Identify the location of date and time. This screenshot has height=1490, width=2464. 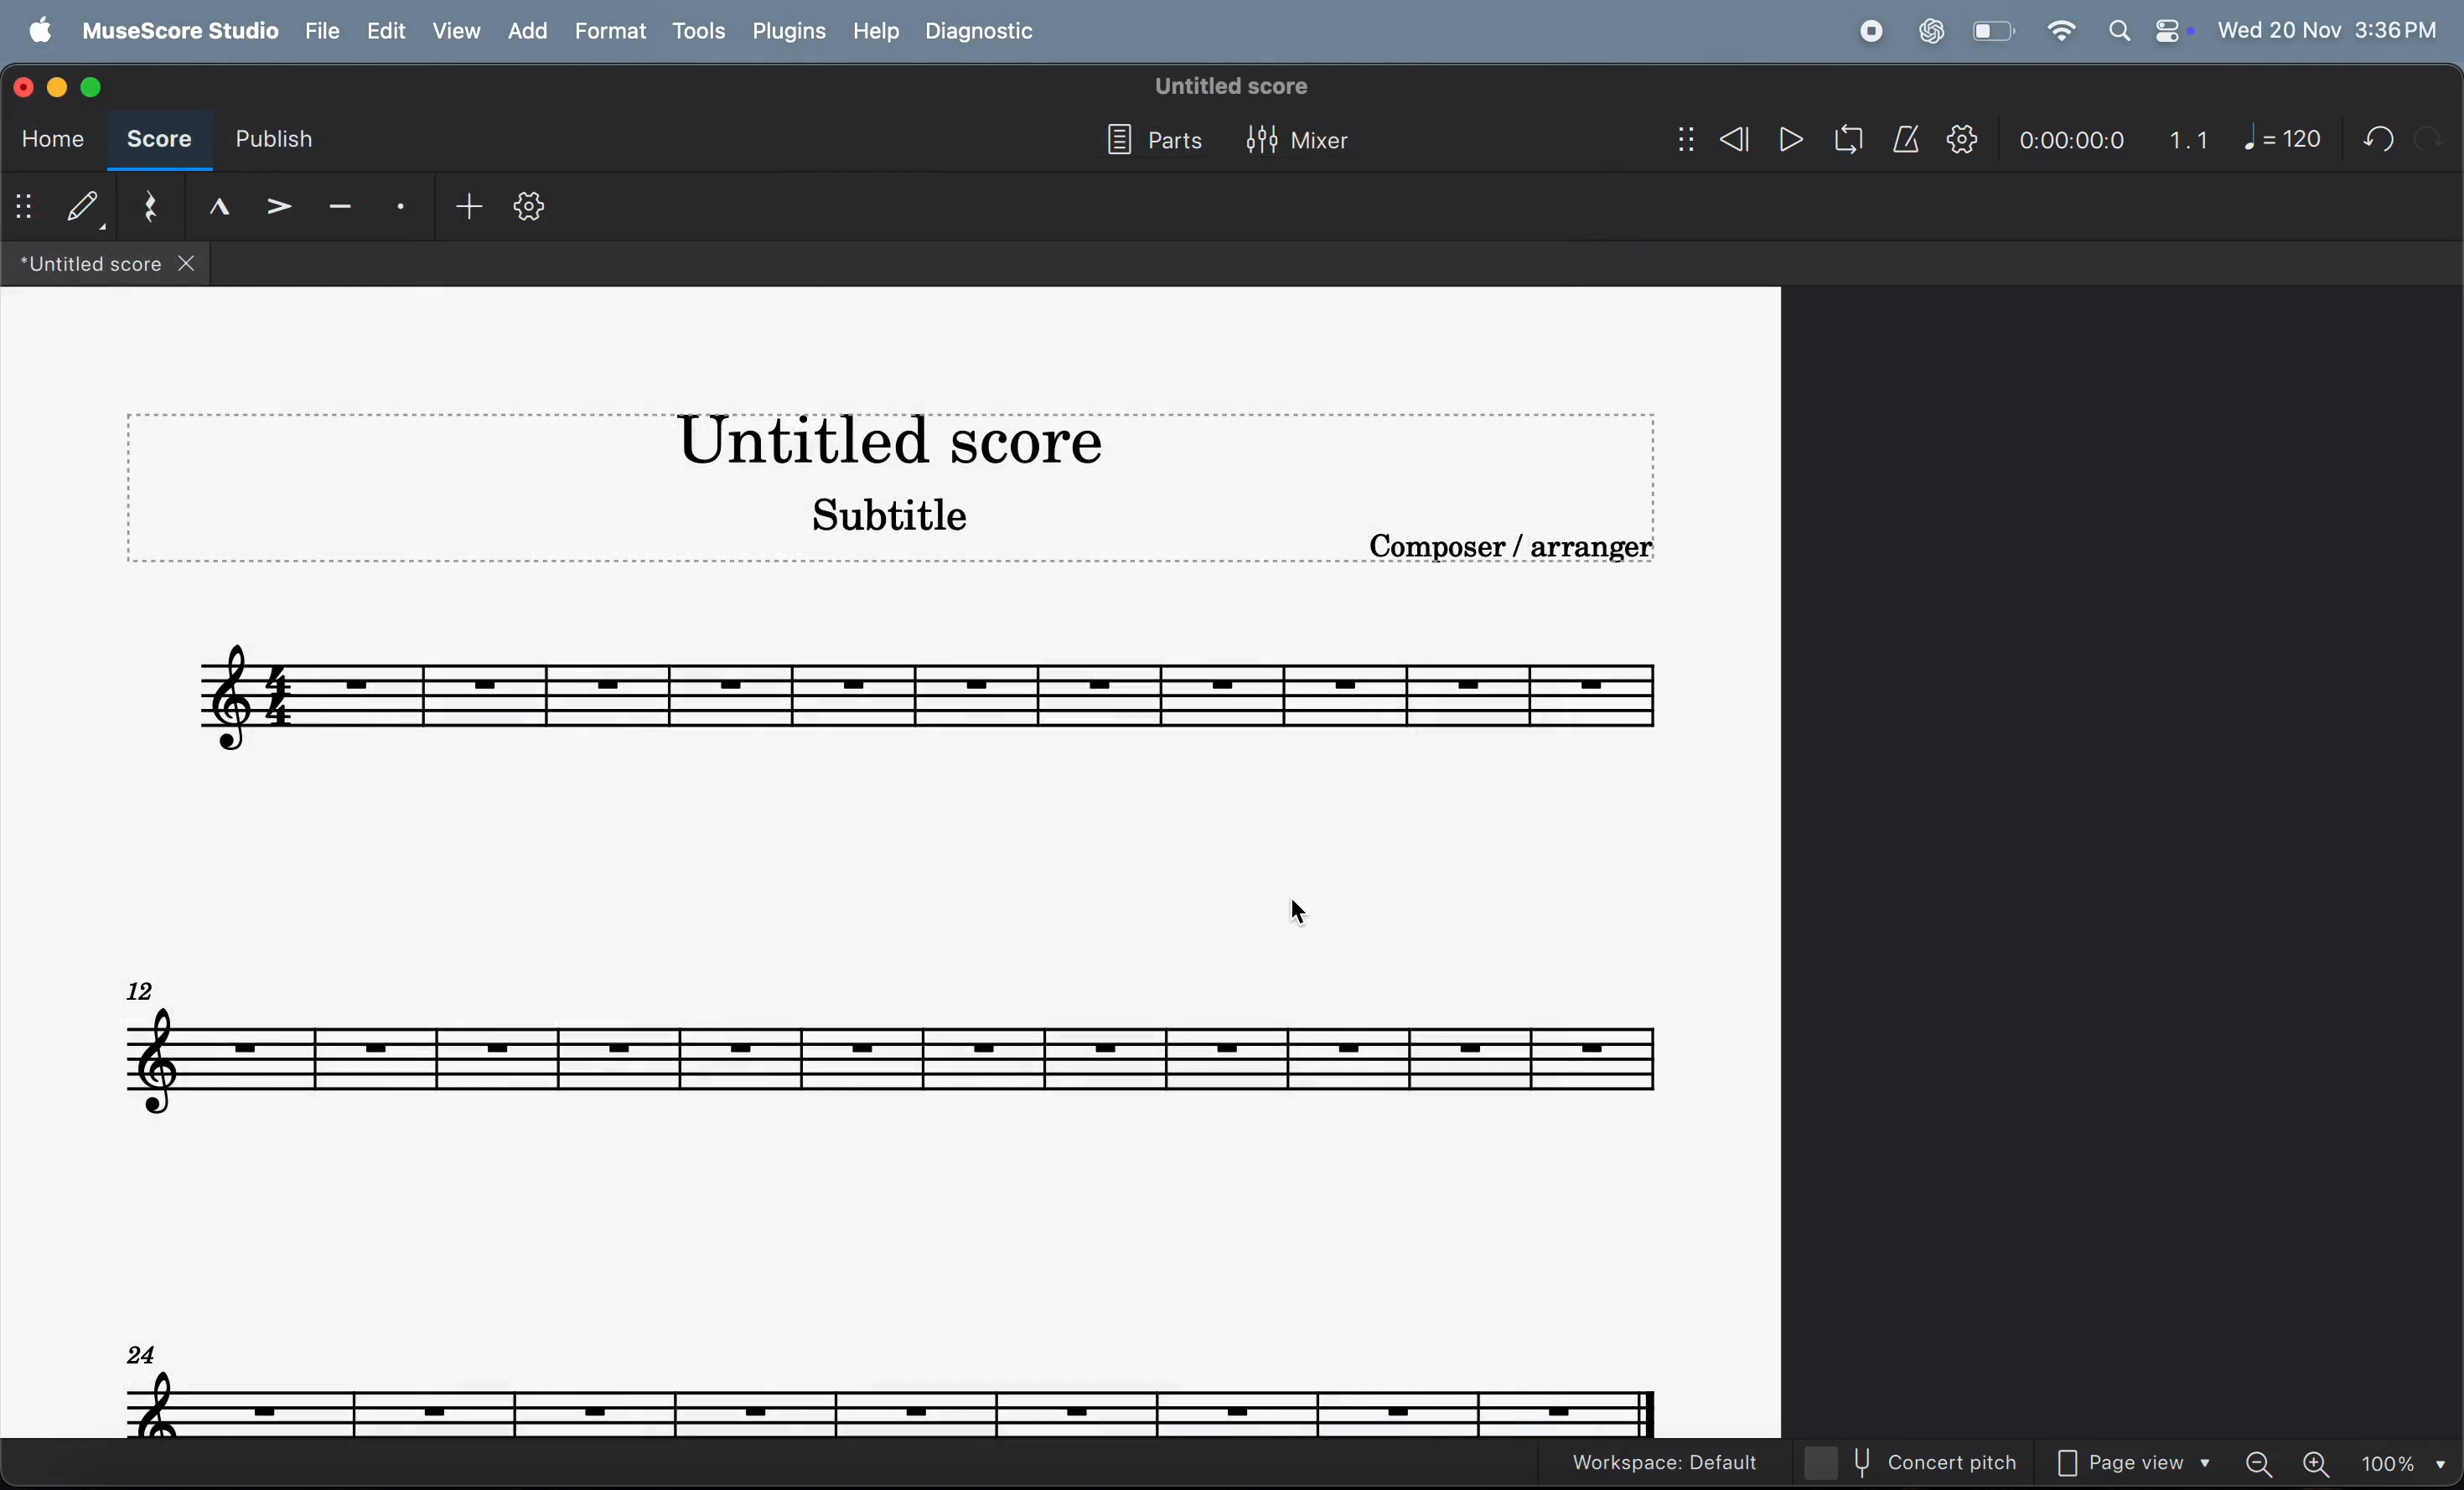
(2329, 26).